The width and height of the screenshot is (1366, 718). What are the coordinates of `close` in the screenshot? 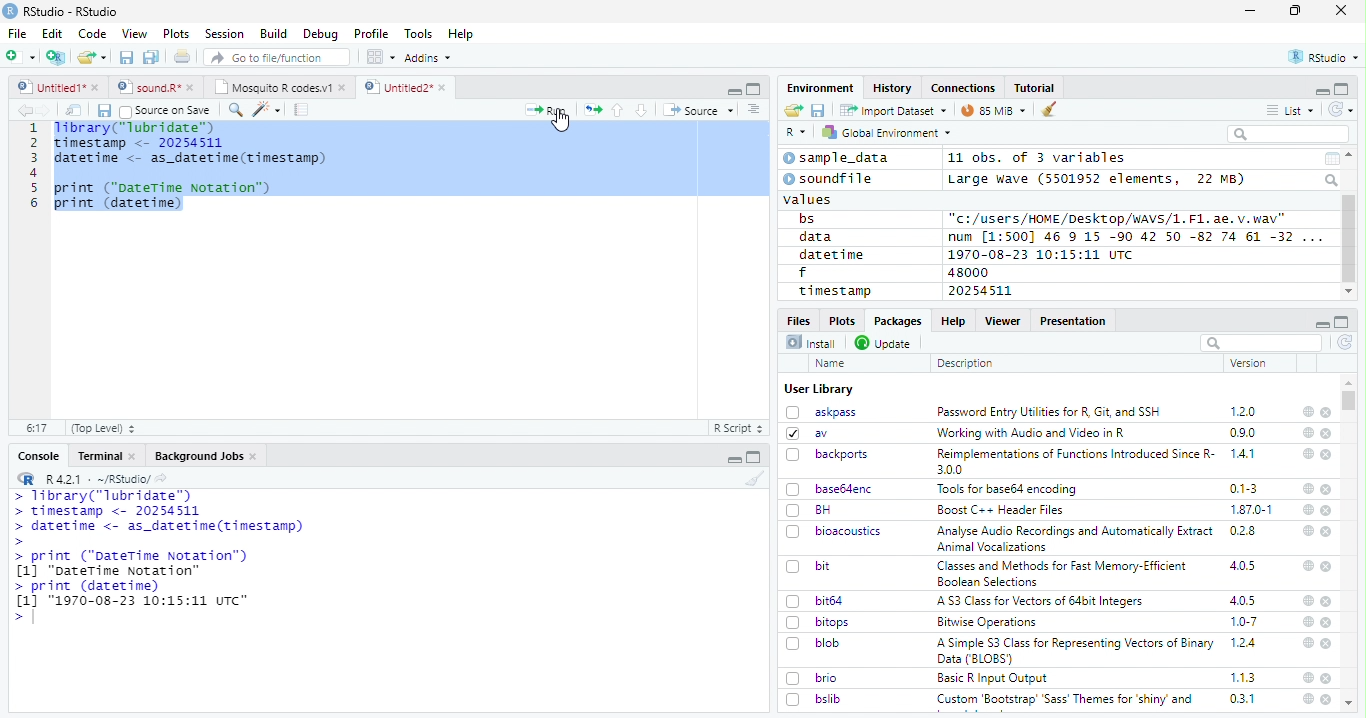 It's located at (1328, 532).